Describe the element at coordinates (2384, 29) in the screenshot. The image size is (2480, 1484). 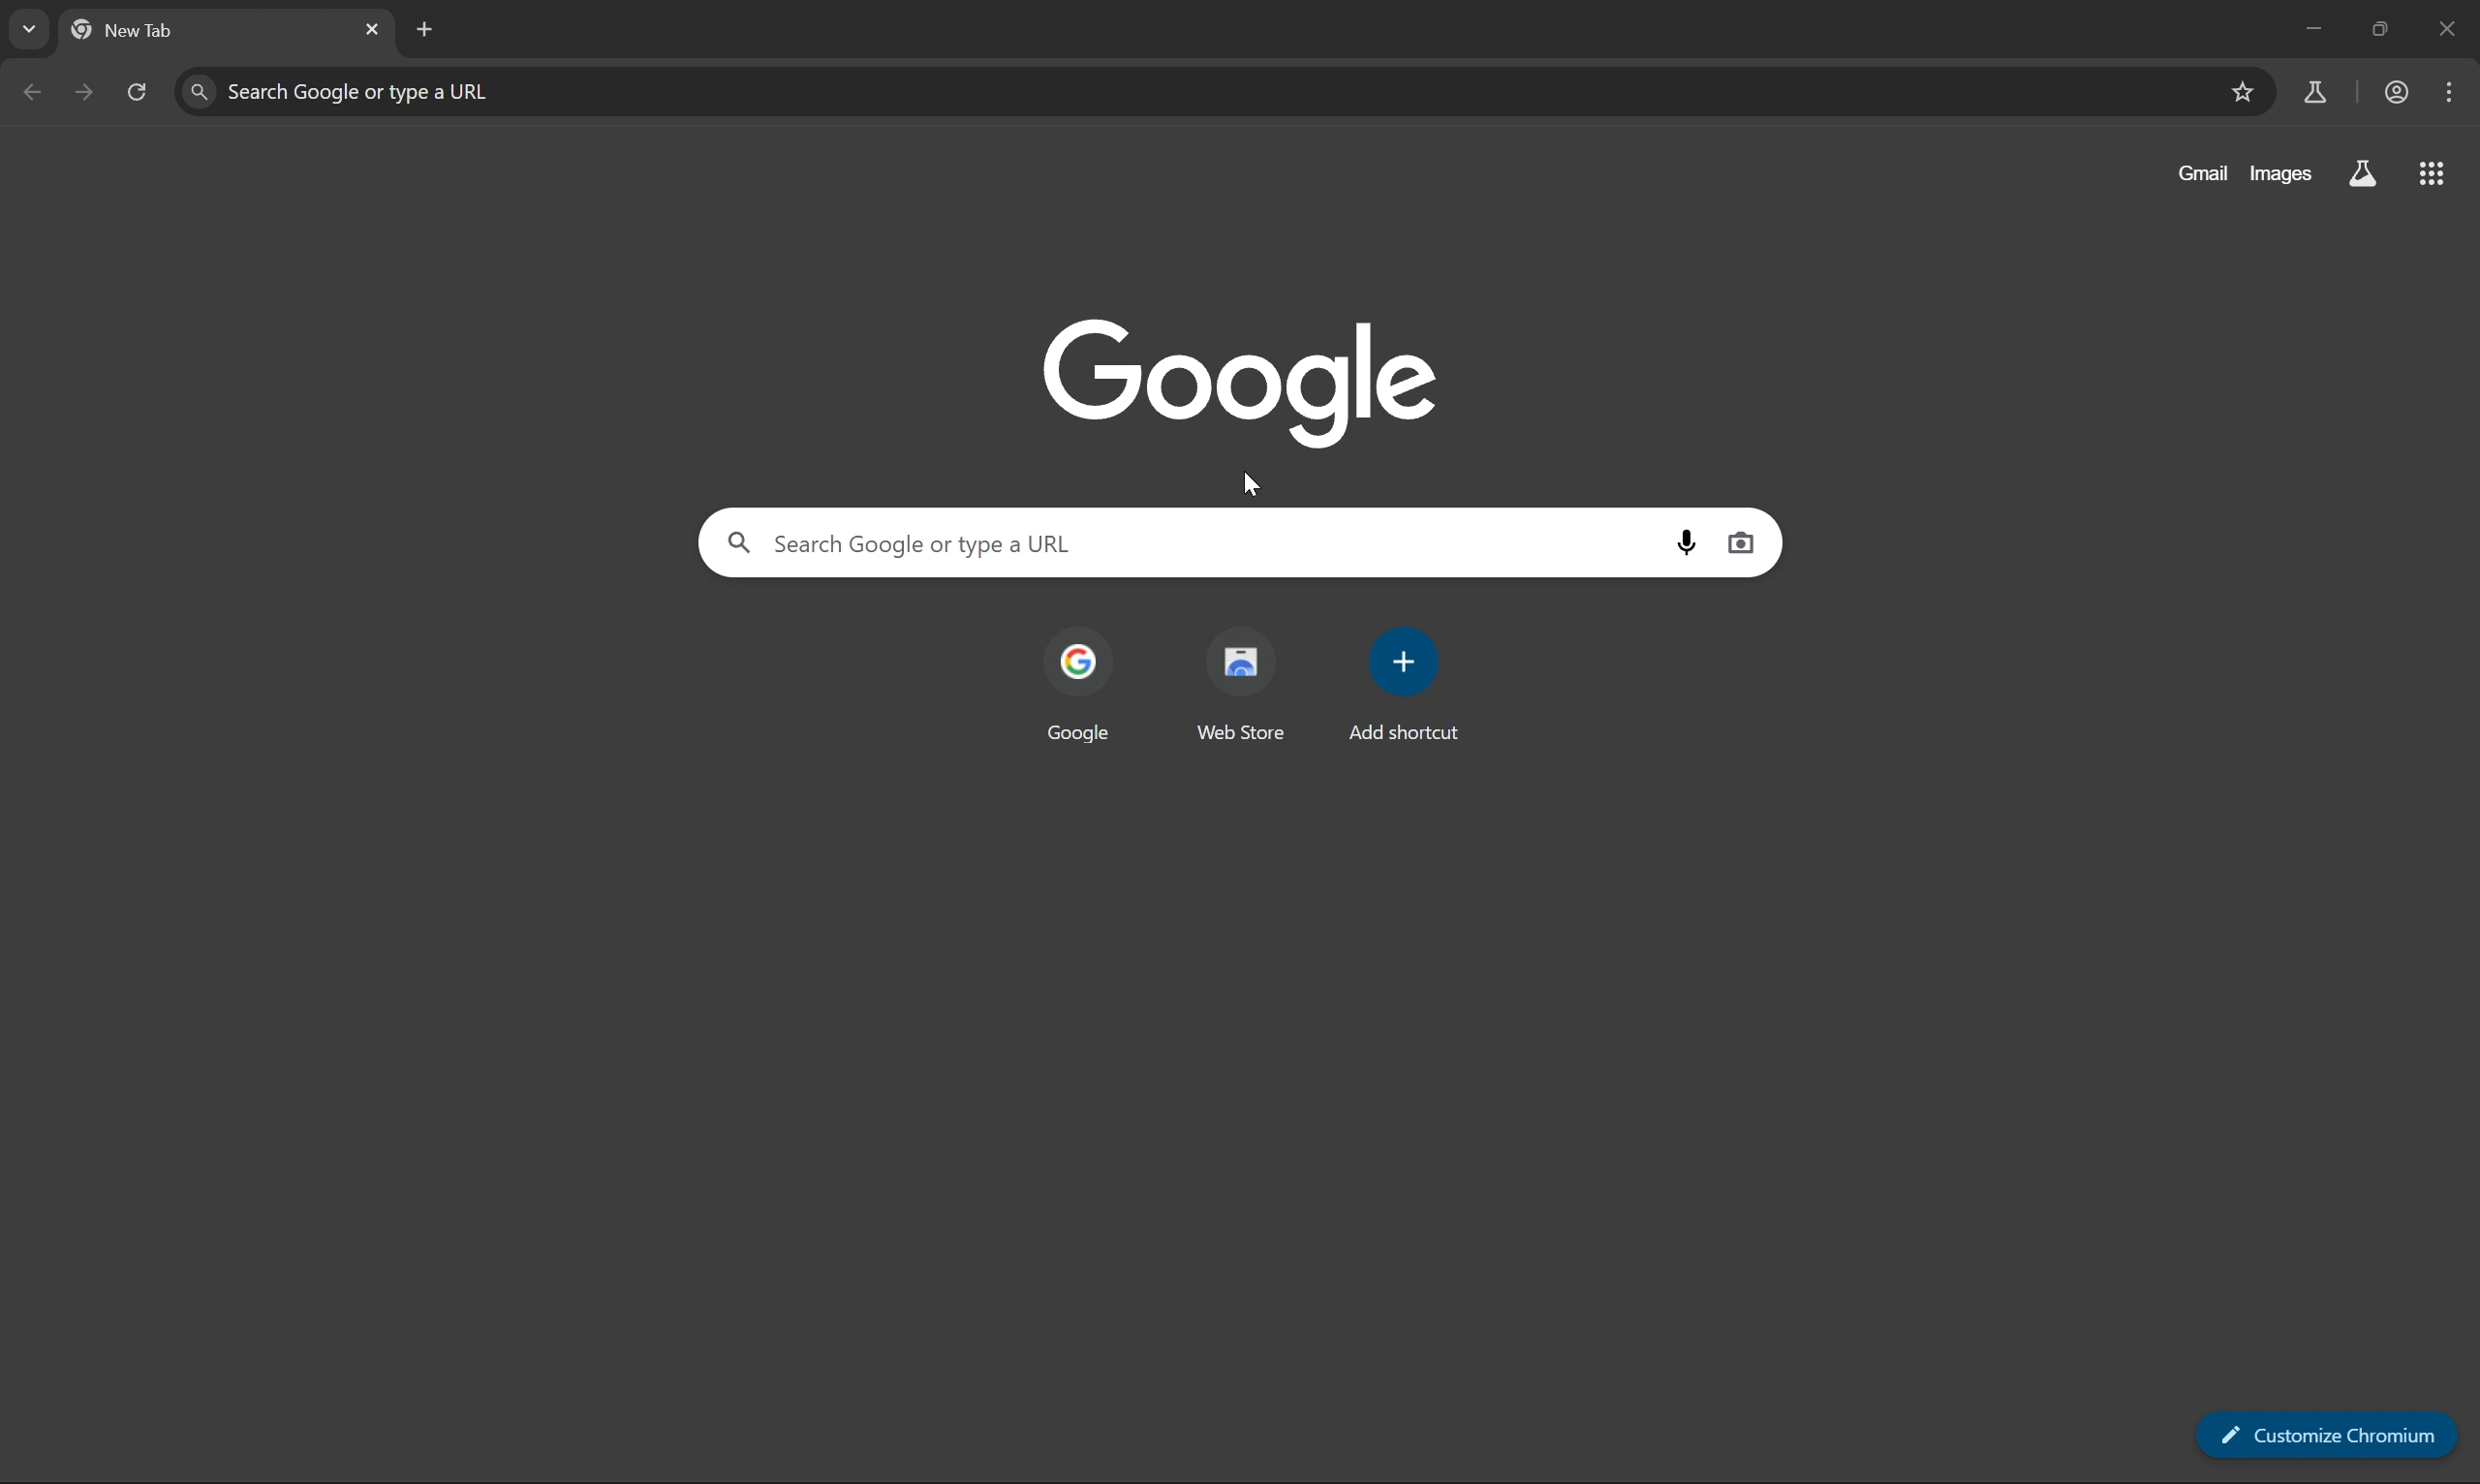
I see `restore down` at that location.